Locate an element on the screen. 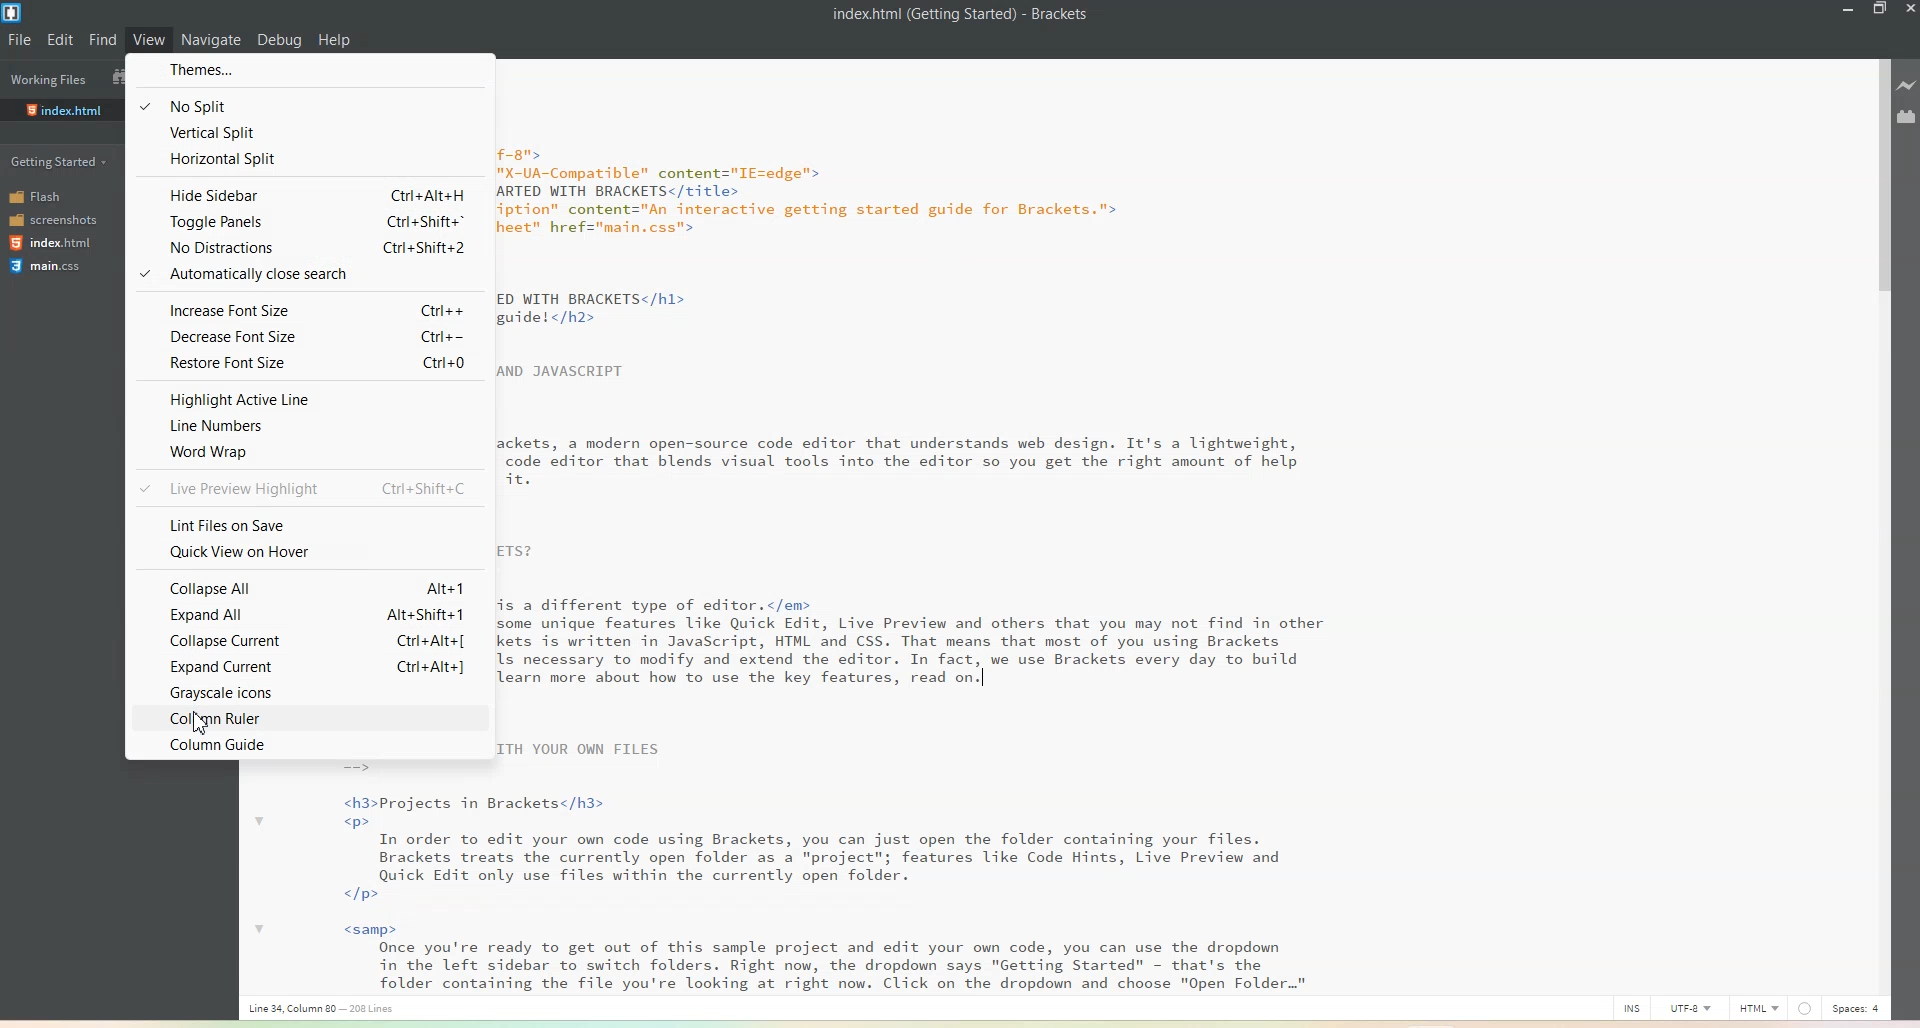  Logo is located at coordinates (14, 12).